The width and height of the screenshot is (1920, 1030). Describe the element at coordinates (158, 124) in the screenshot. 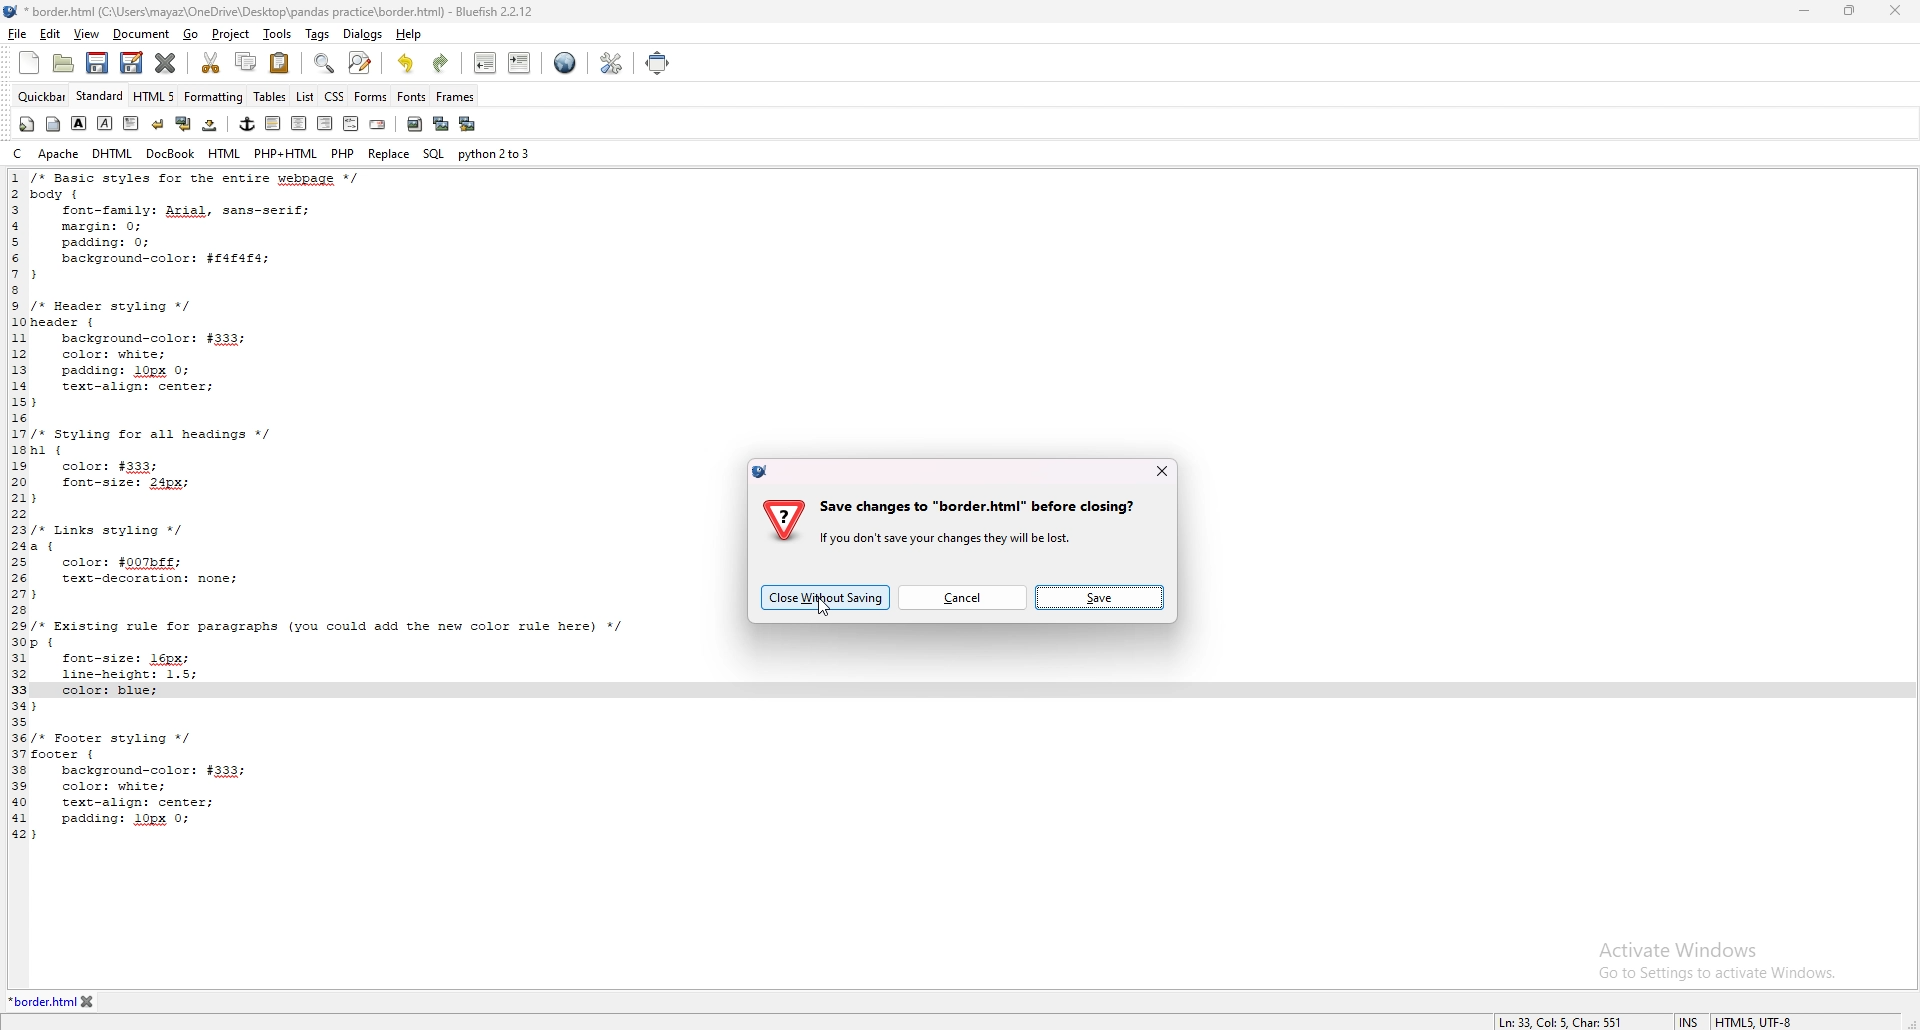

I see `break` at that location.